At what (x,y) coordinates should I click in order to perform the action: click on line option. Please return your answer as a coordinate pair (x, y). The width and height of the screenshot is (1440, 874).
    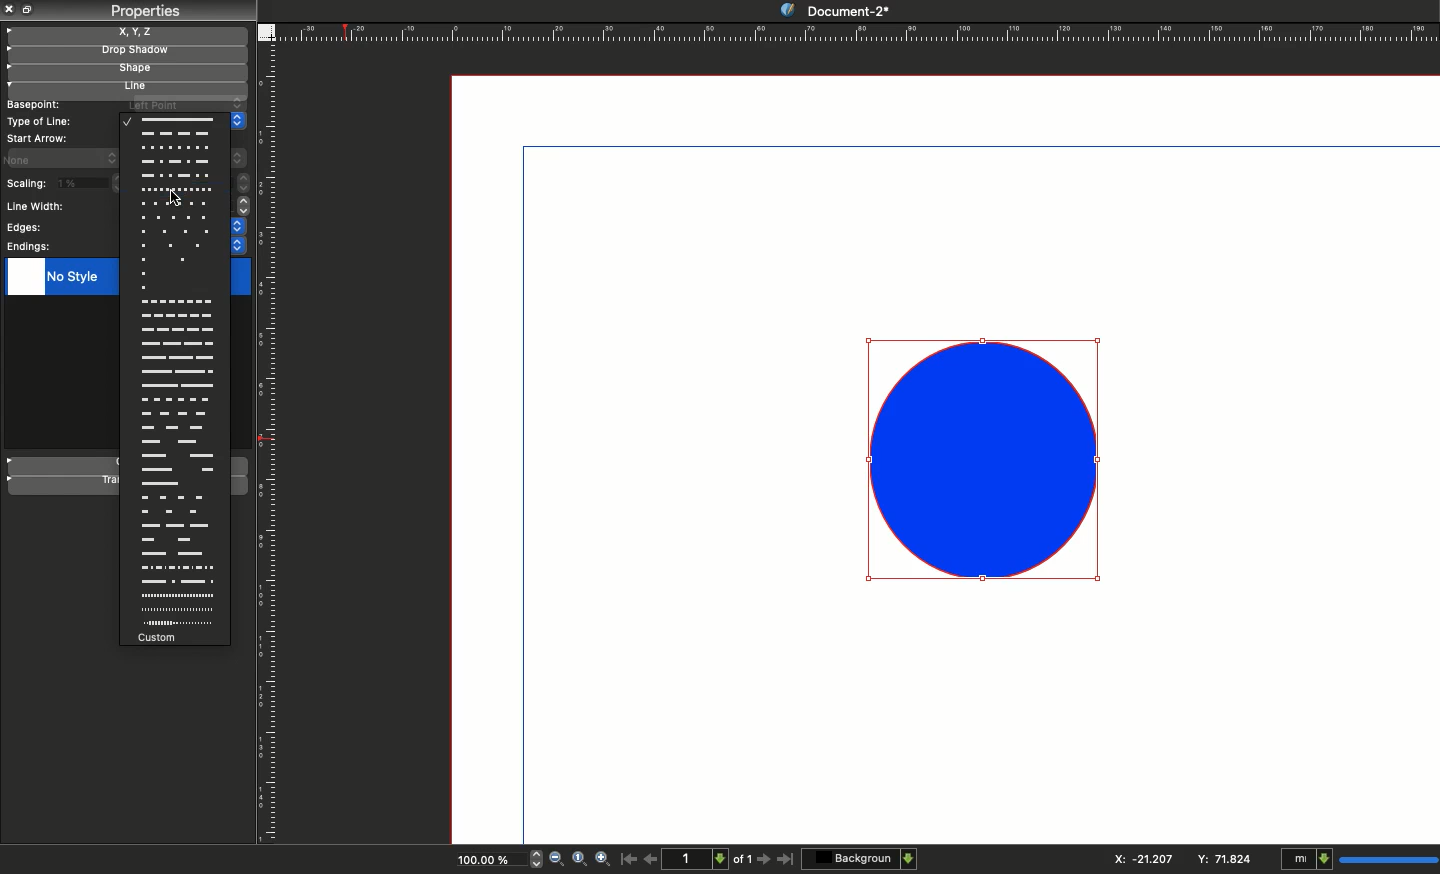
    Looking at the image, I should click on (176, 217).